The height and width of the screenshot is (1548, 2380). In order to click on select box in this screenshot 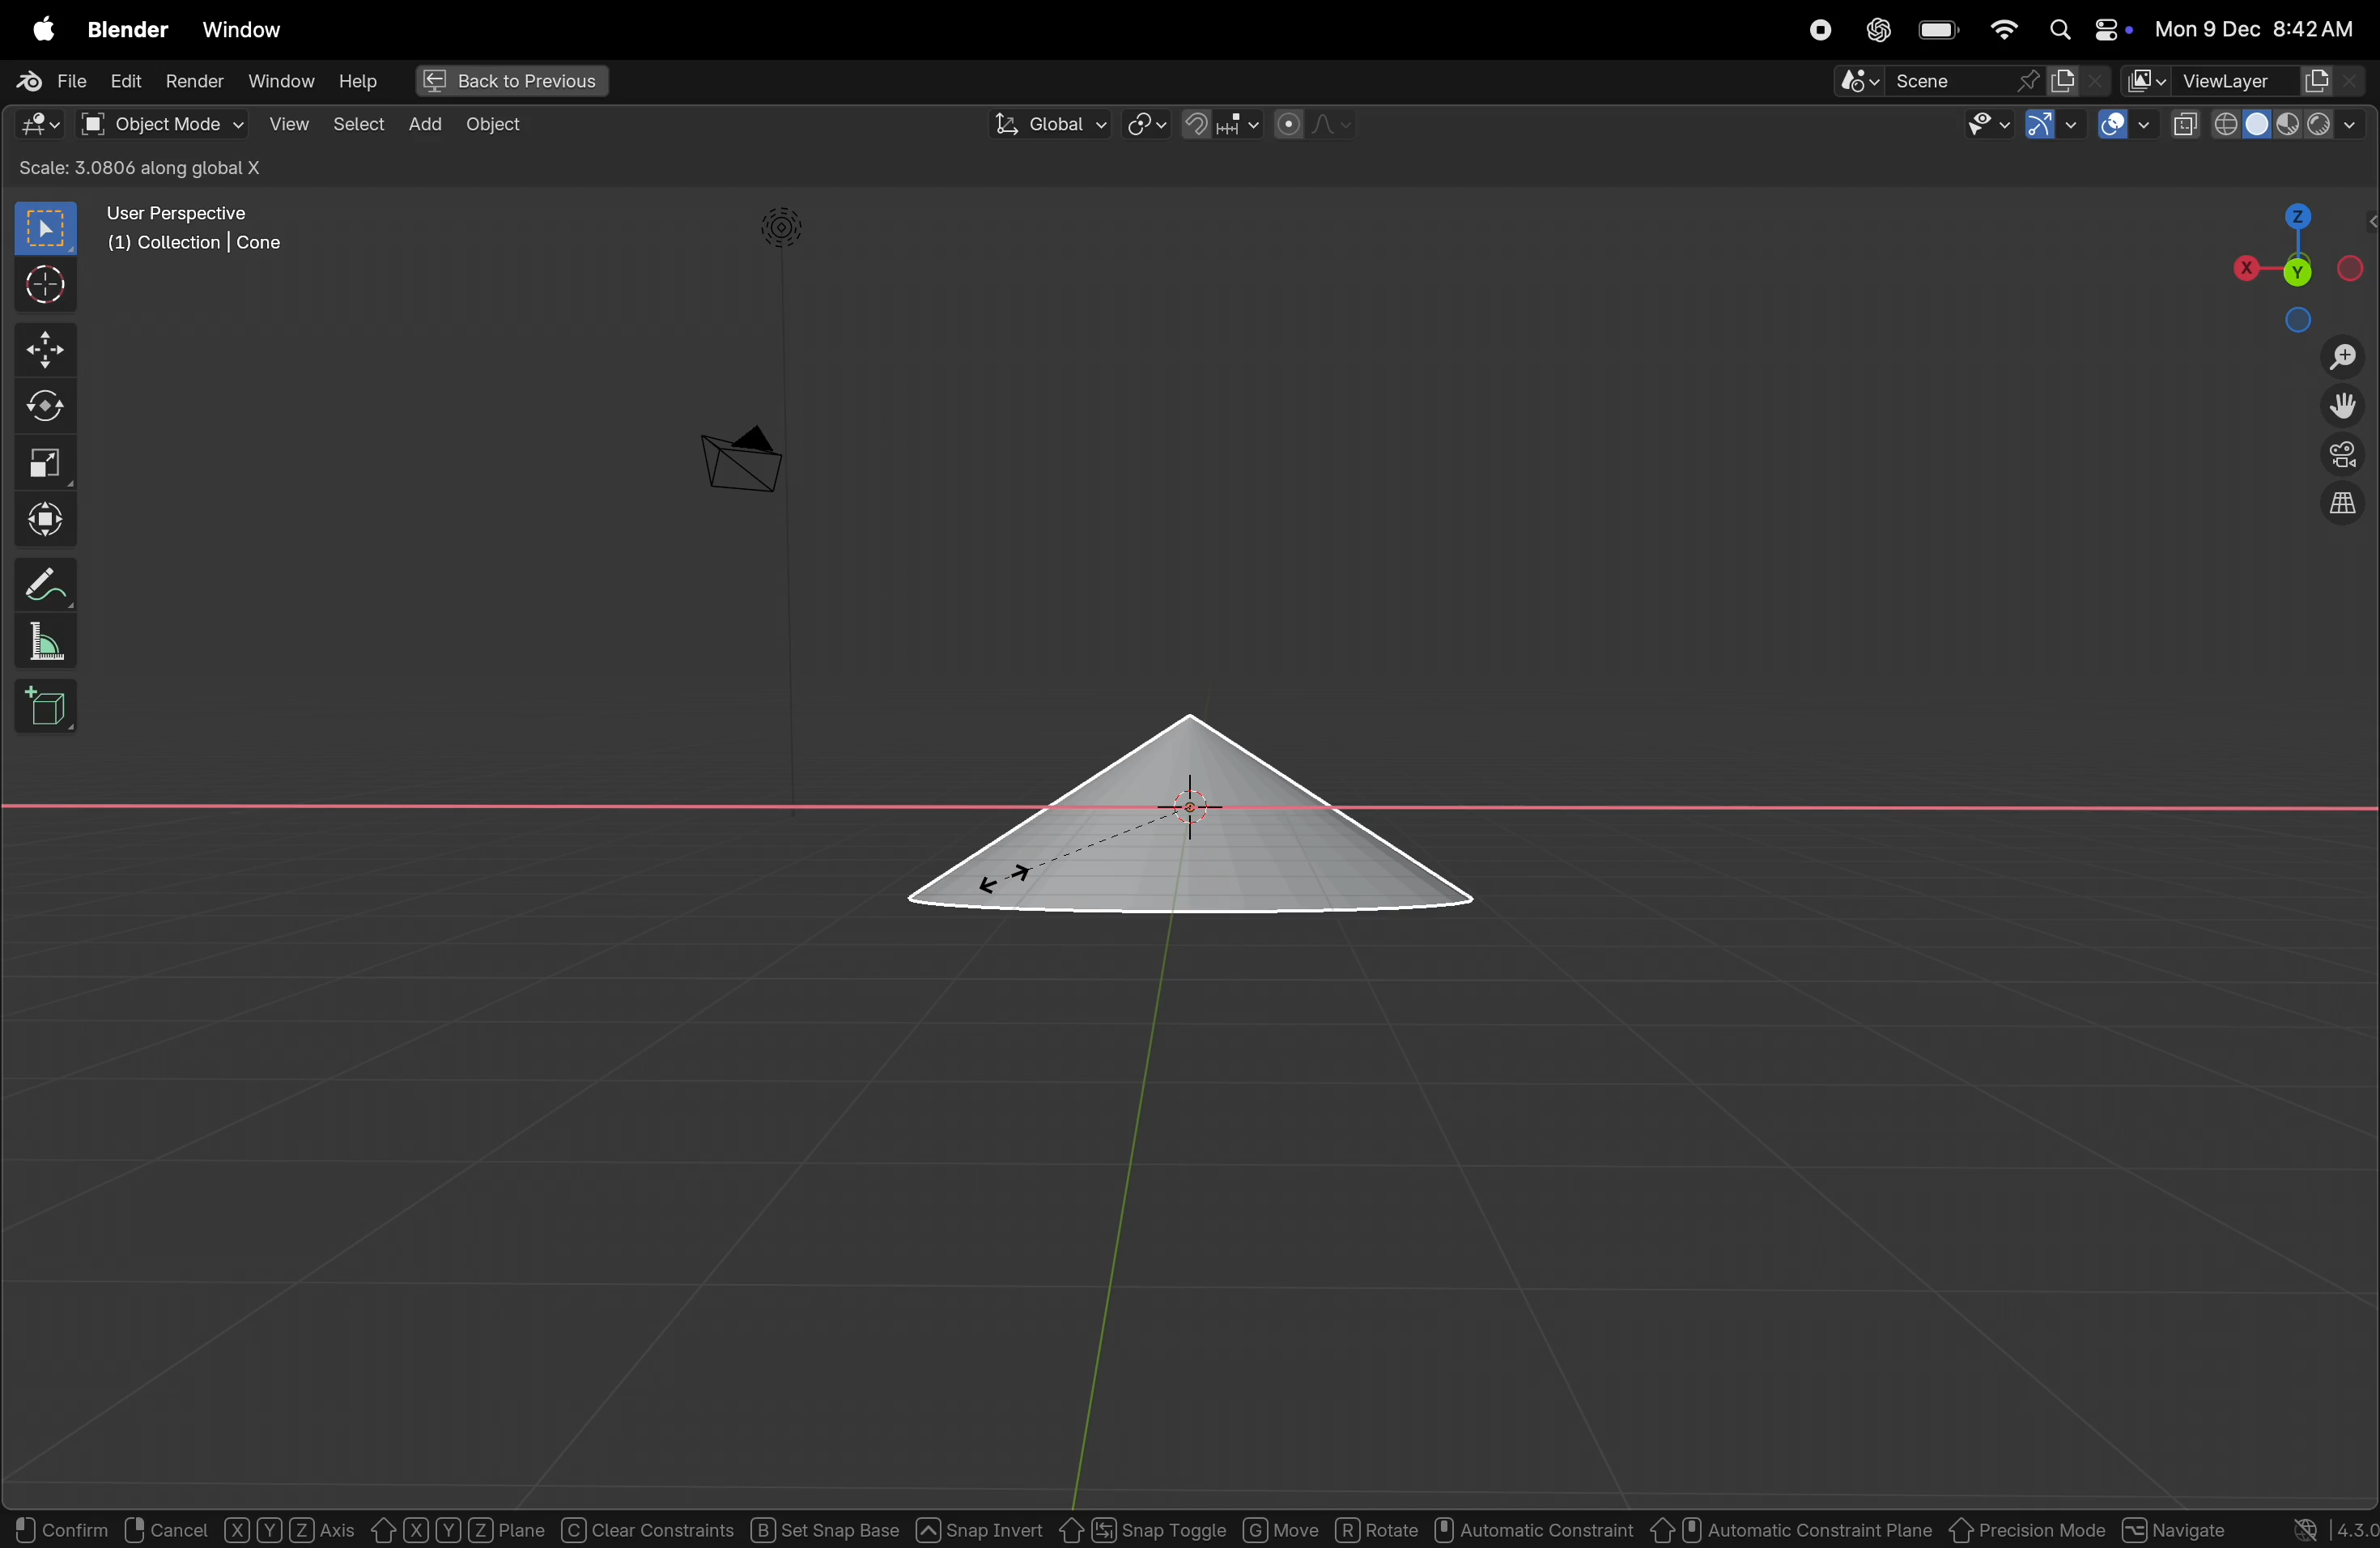, I will do `click(48, 229)`.